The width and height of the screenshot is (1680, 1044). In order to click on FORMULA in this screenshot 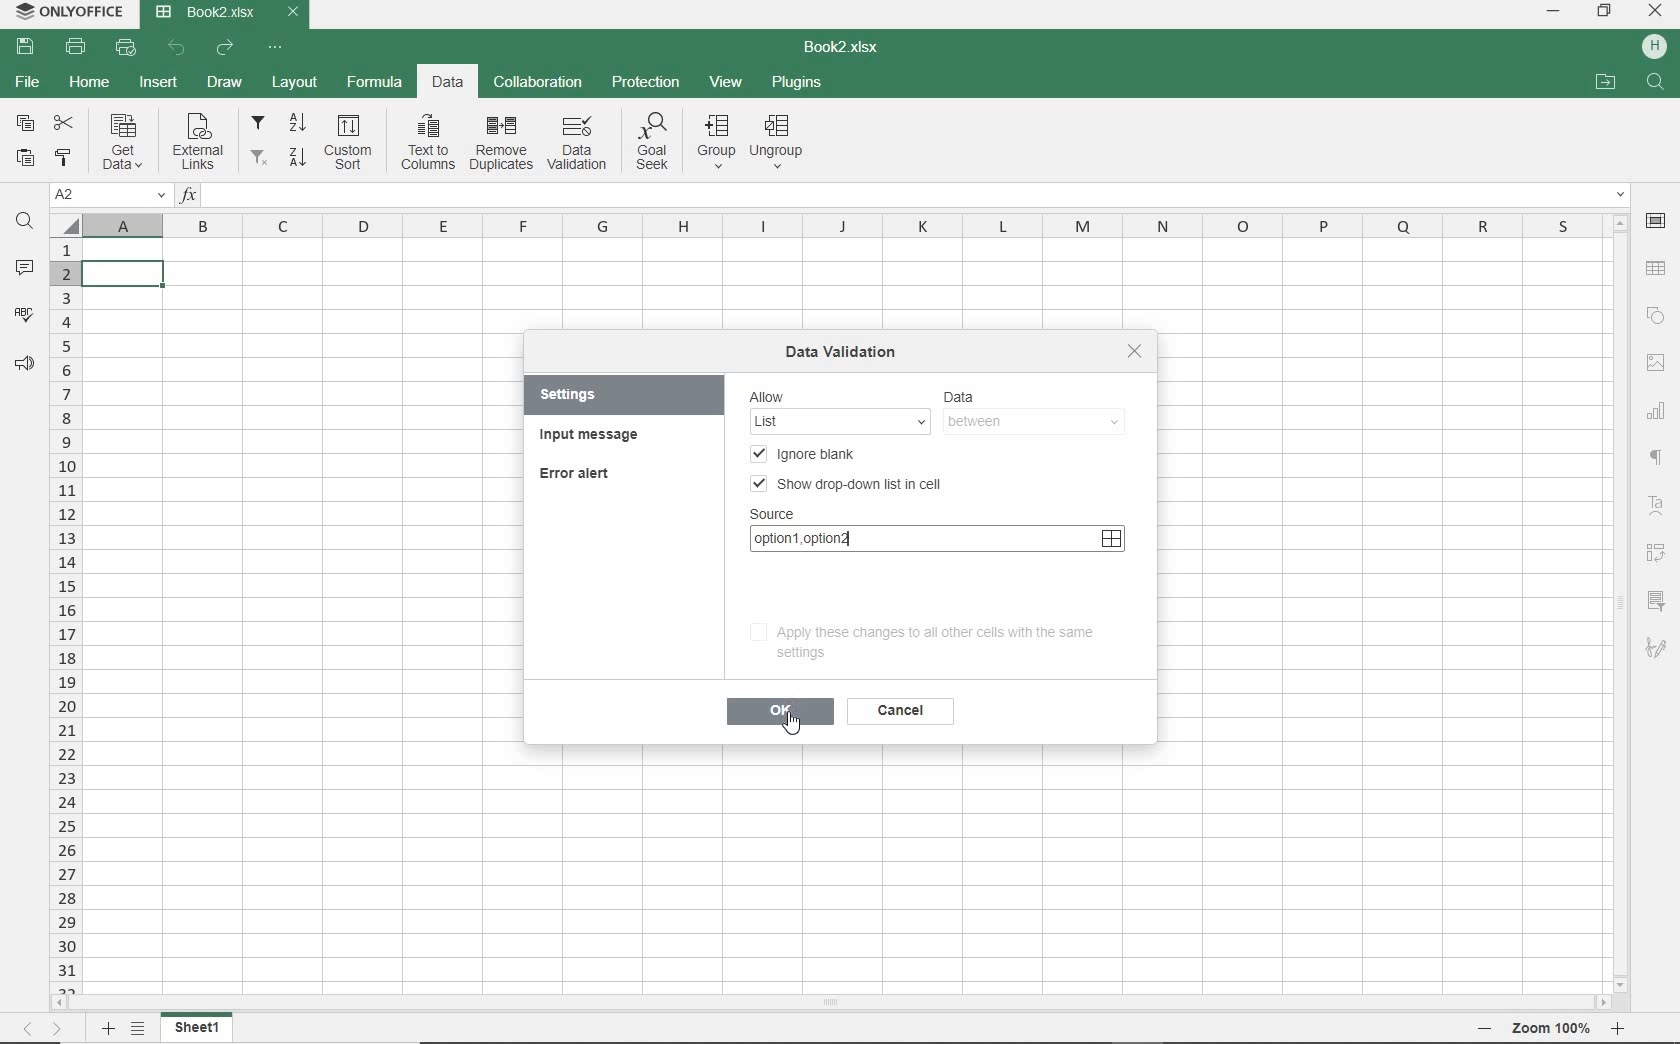, I will do `click(378, 84)`.